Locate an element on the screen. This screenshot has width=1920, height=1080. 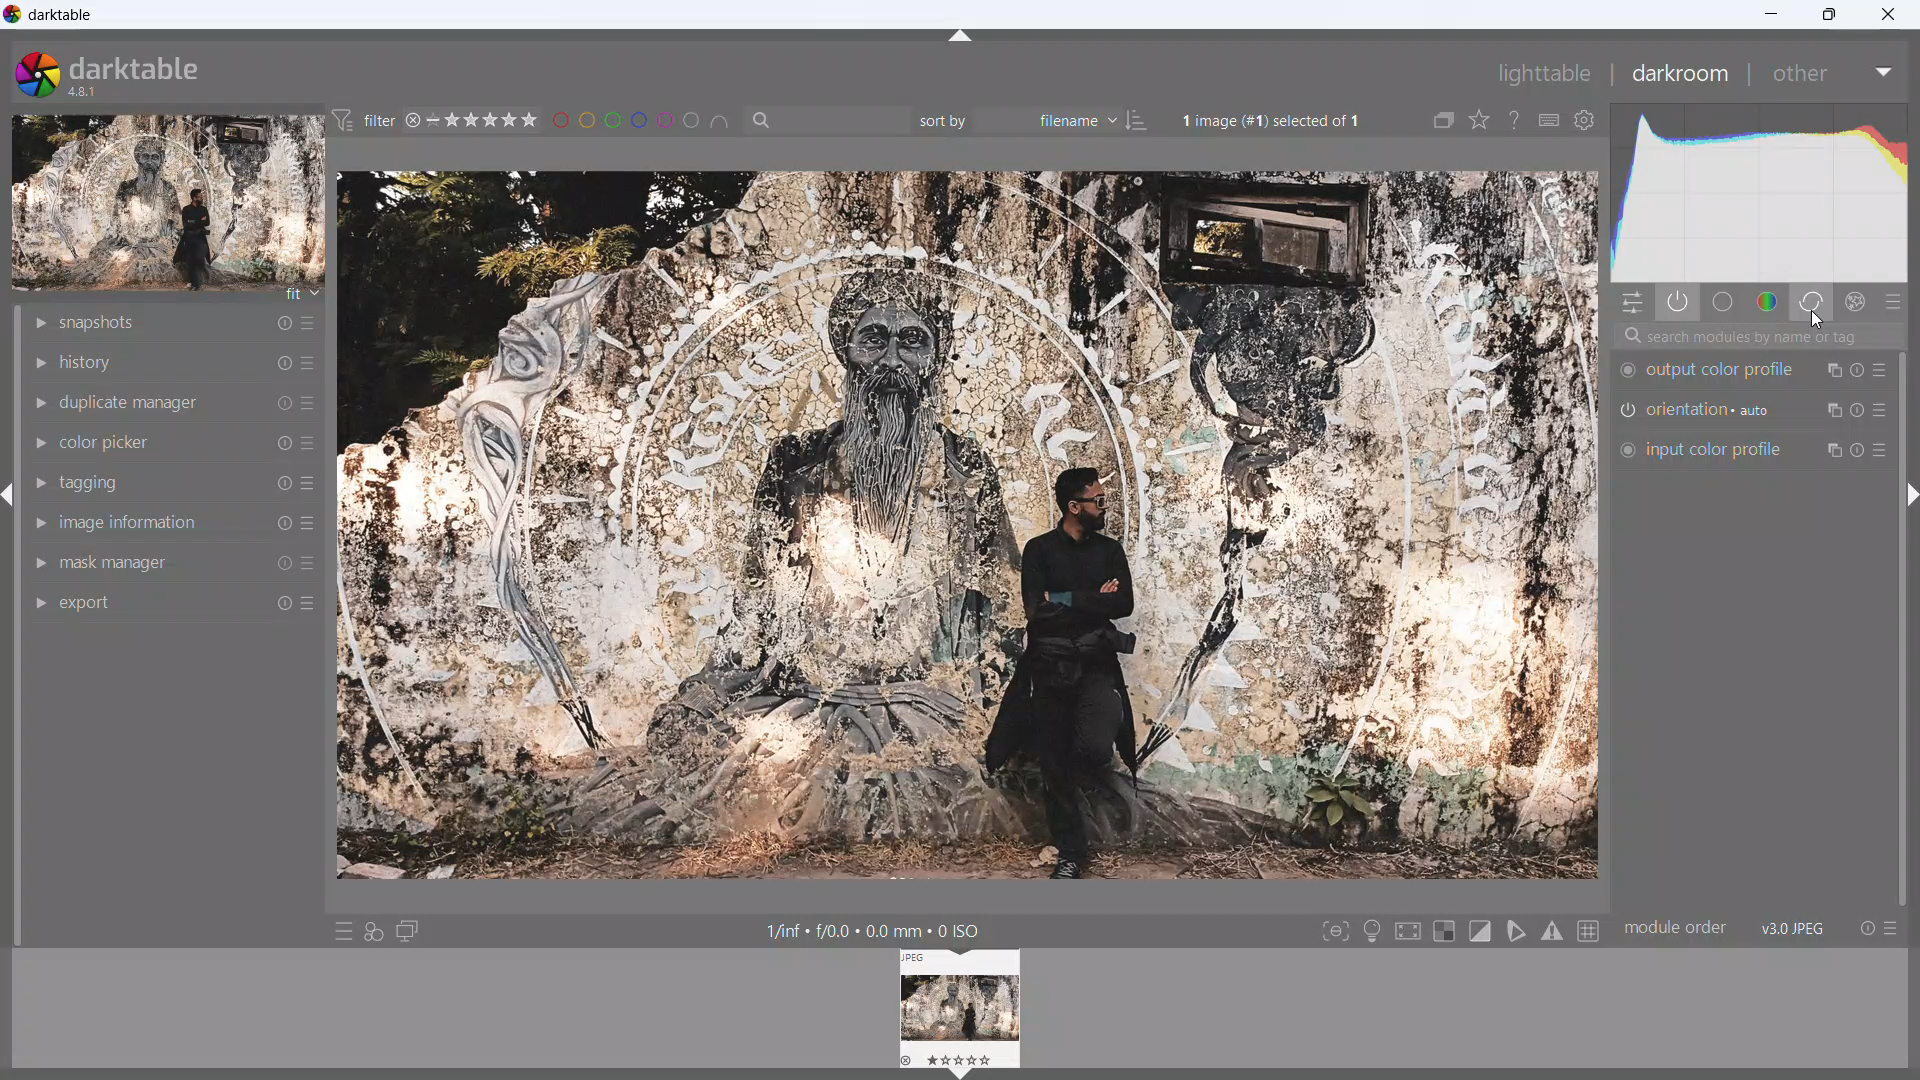
presets is located at coordinates (1895, 300).